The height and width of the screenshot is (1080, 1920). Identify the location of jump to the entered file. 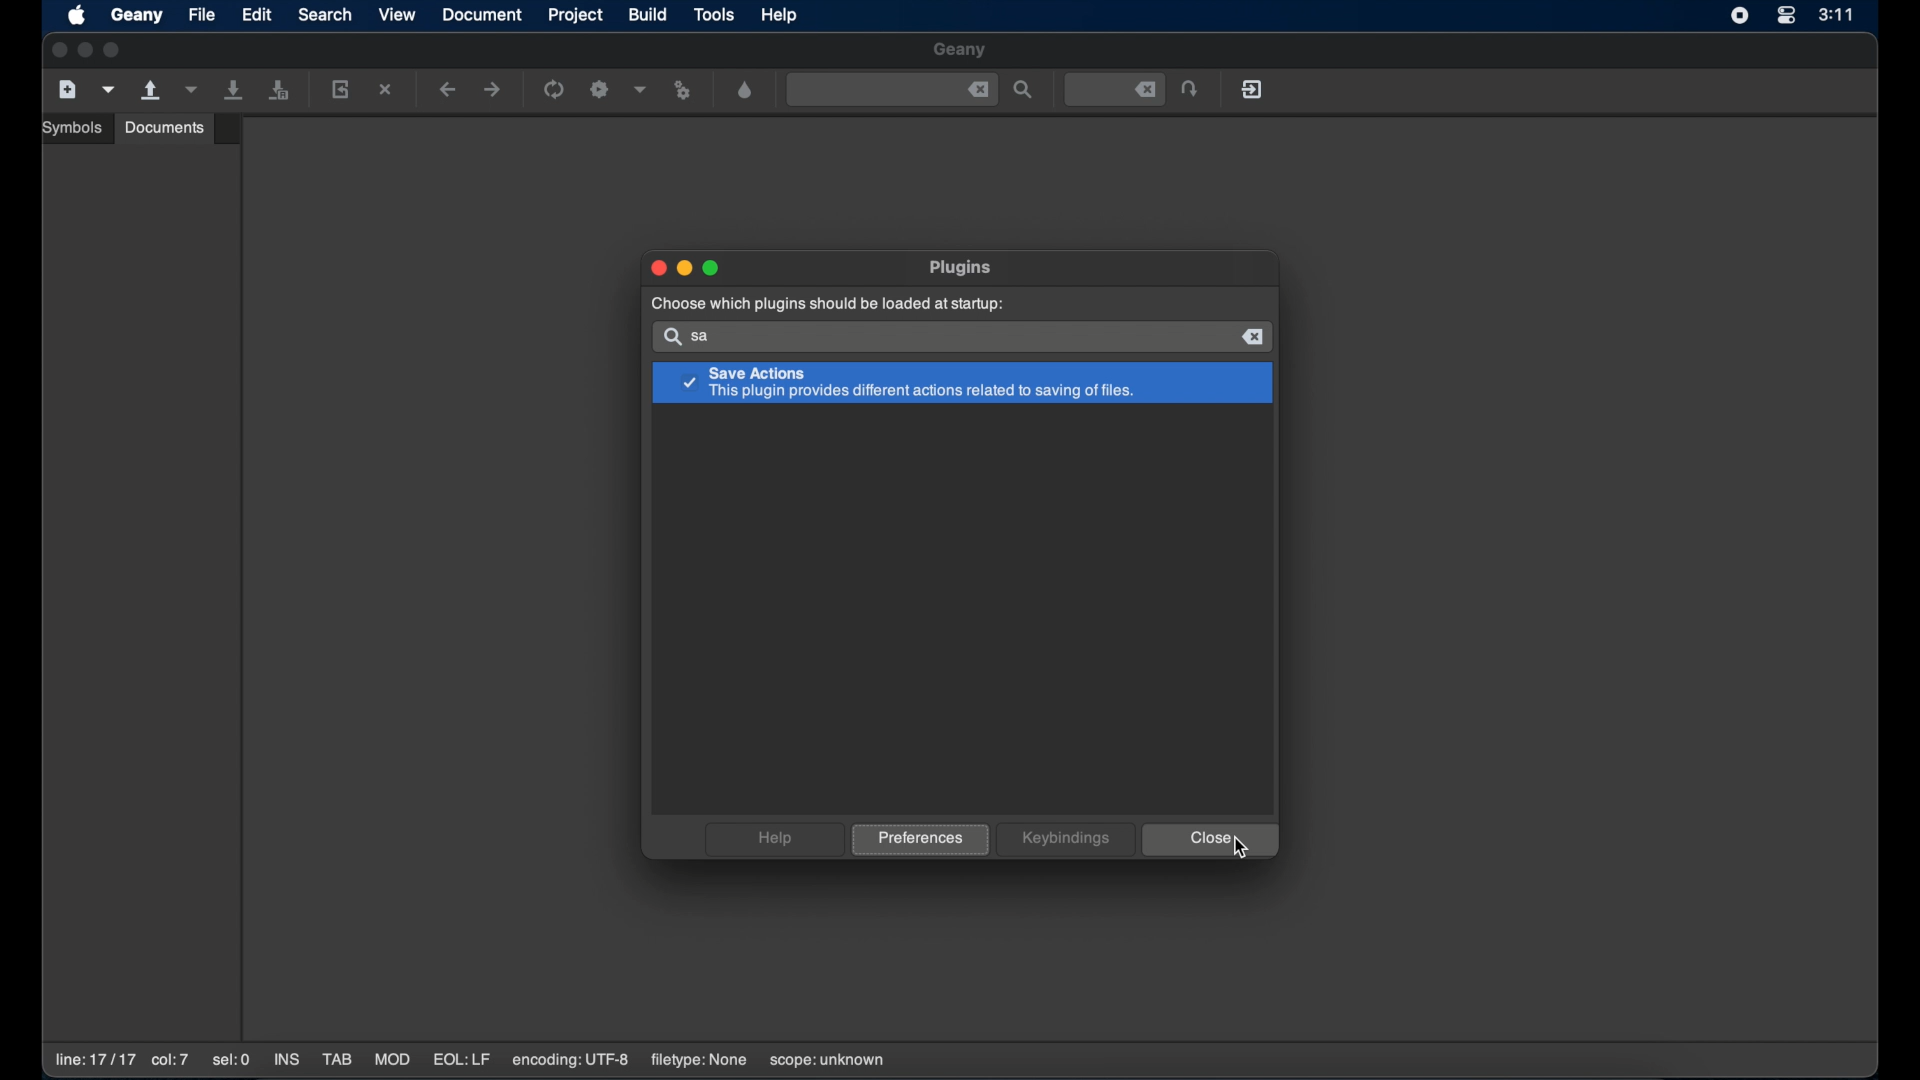
(1115, 90).